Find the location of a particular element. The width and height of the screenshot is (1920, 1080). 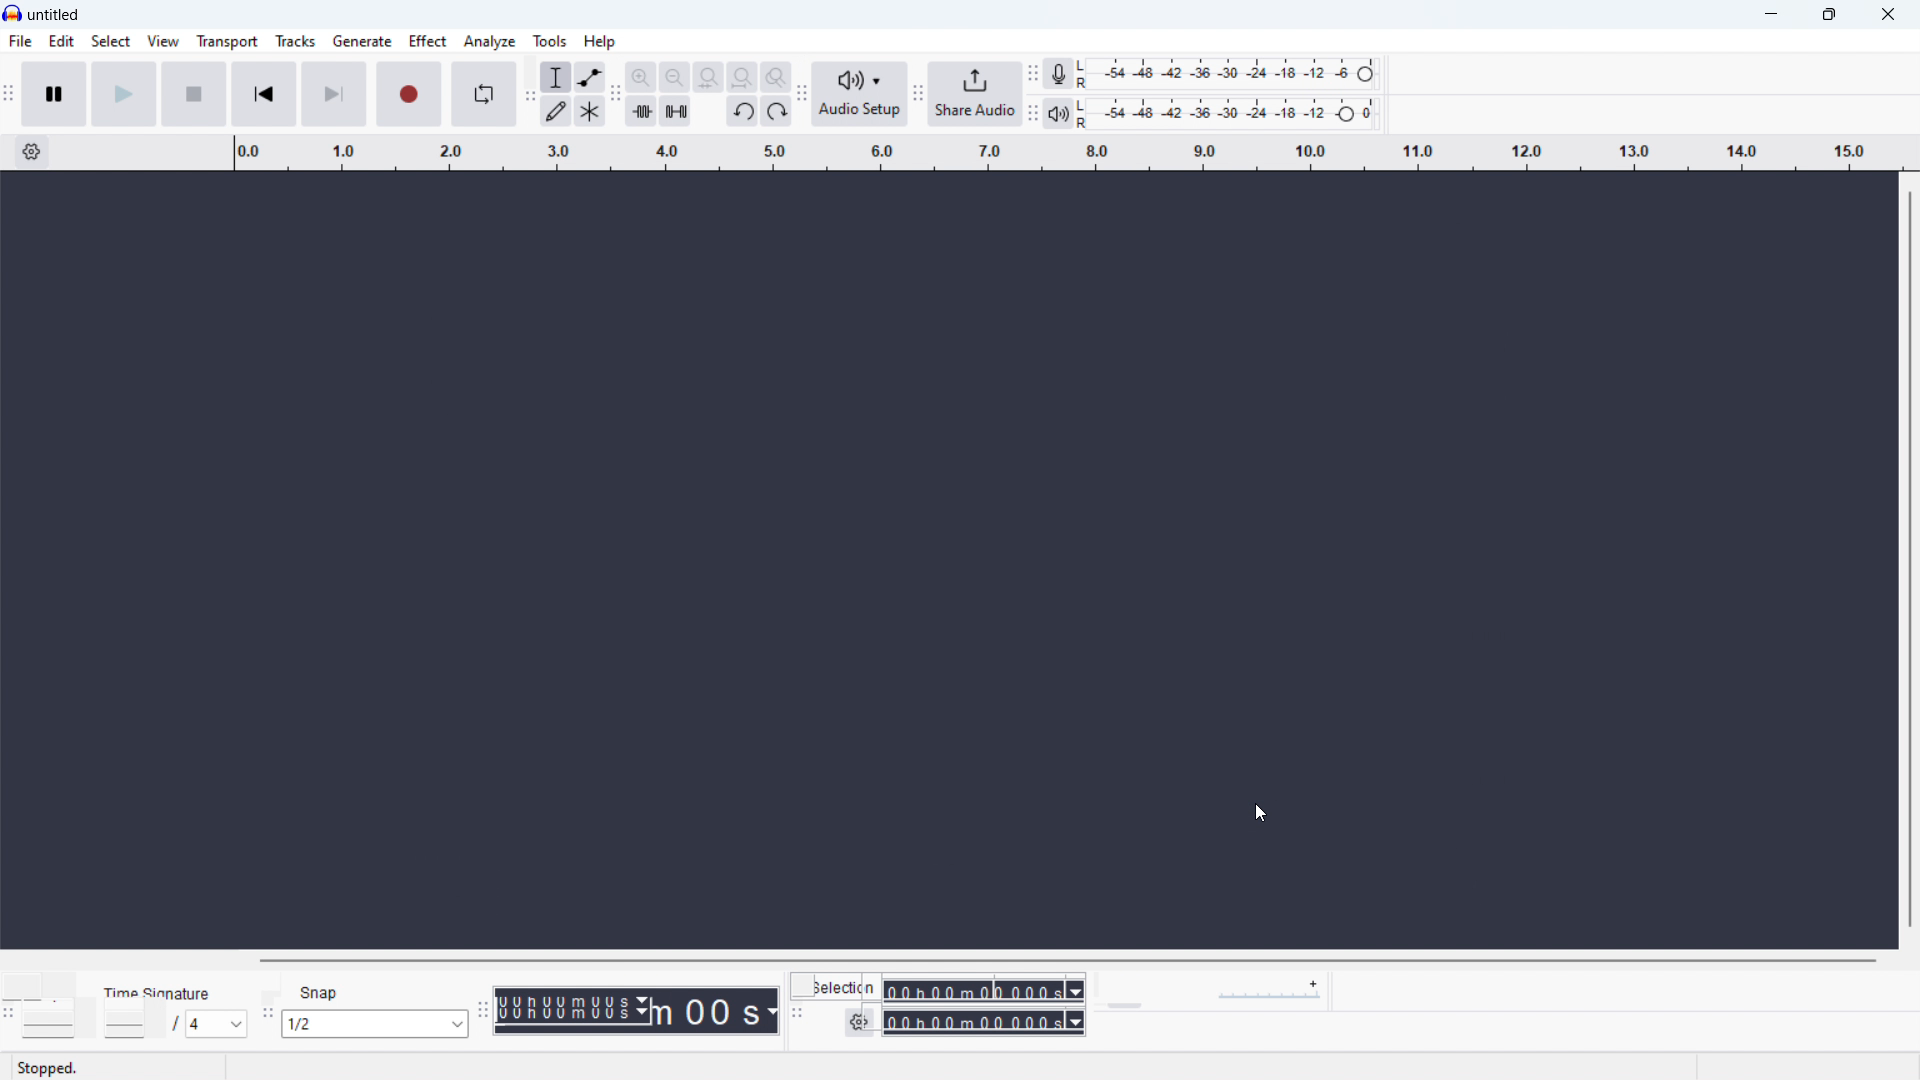

recording level is located at coordinates (1234, 75).